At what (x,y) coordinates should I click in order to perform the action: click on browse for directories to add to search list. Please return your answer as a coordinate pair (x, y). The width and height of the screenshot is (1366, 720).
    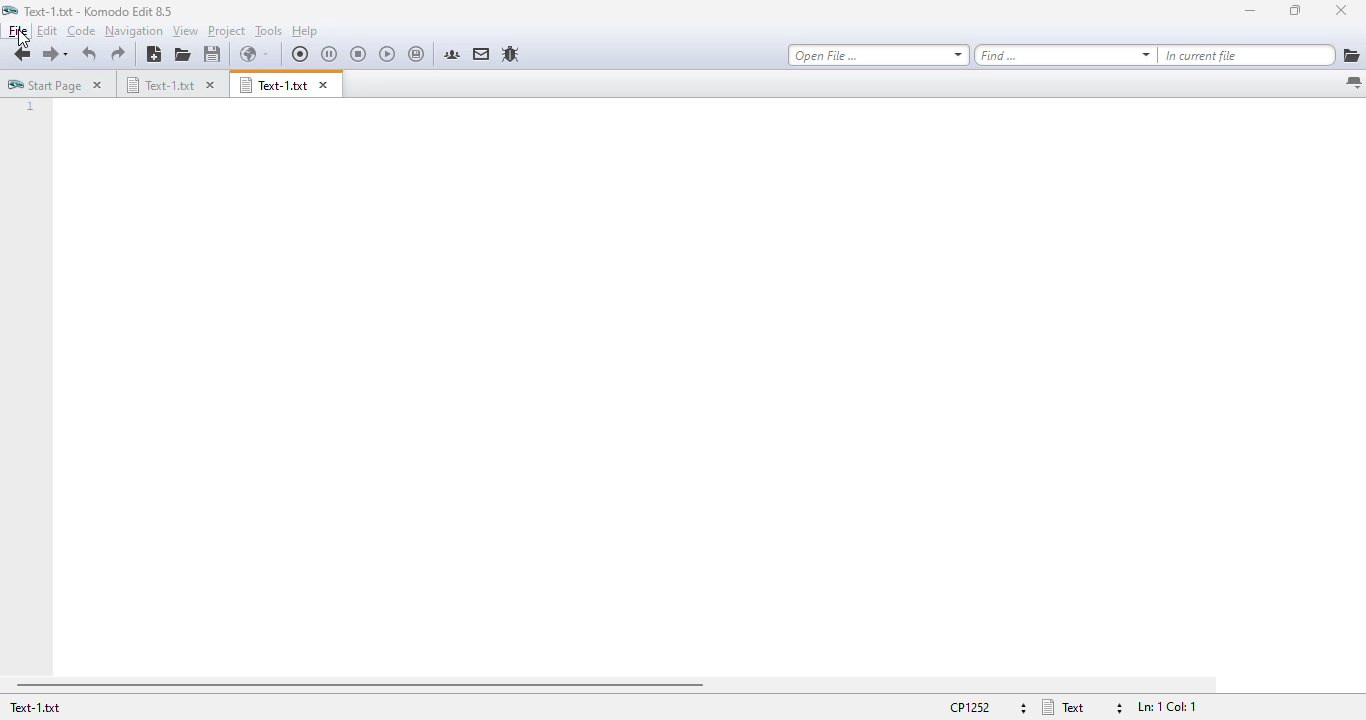
    Looking at the image, I should click on (1351, 55).